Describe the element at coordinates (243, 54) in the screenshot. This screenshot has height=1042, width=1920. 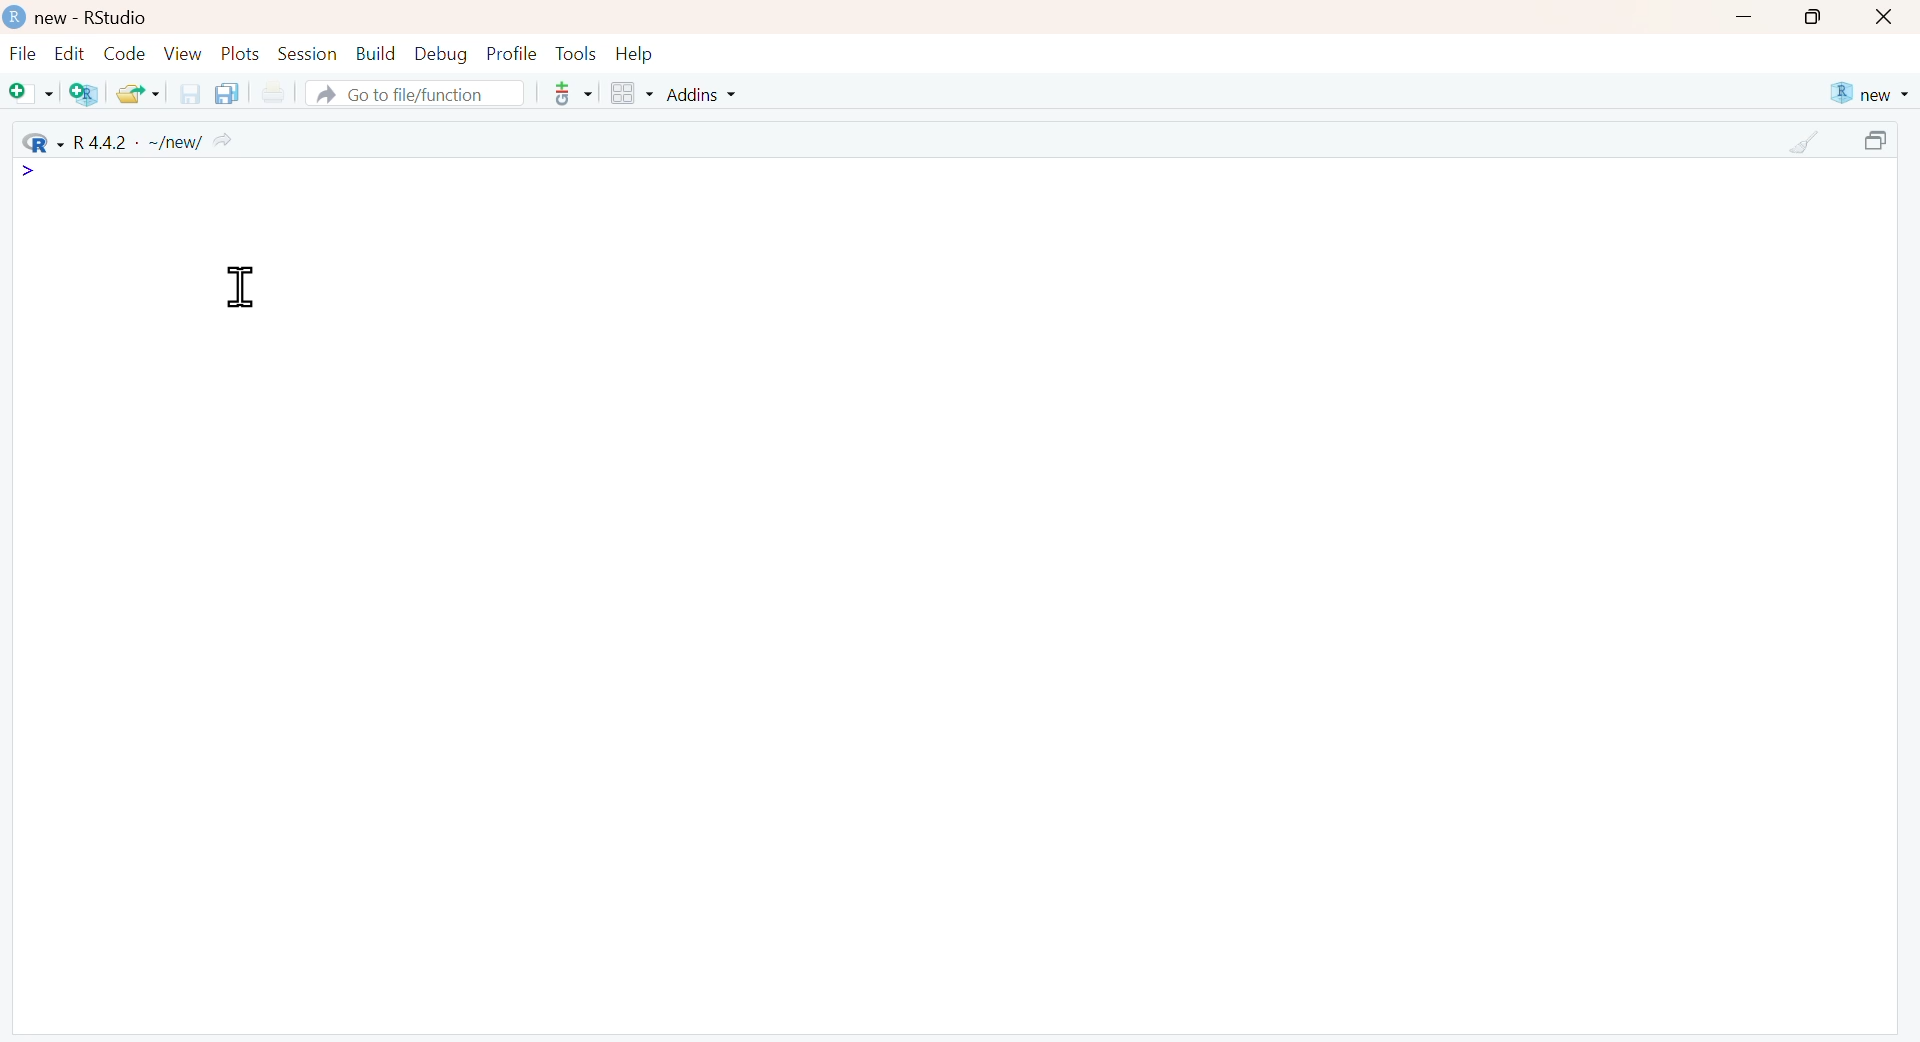
I see `Plots` at that location.